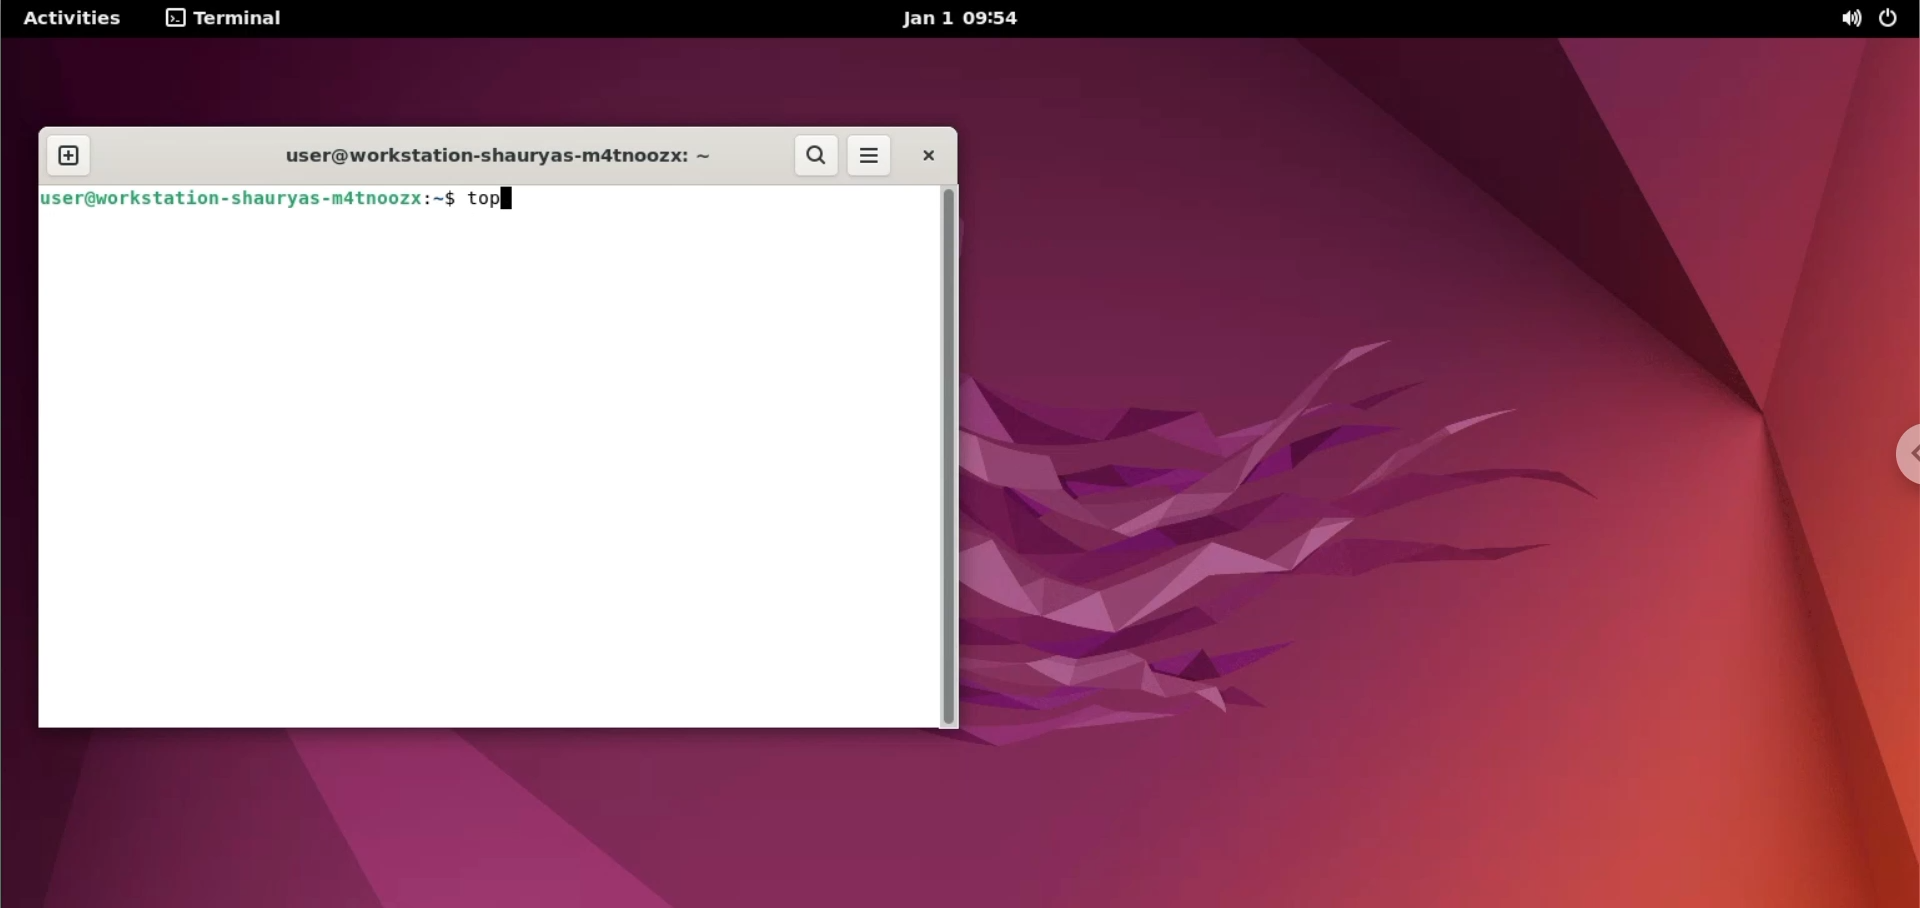 The height and width of the screenshot is (908, 1920). I want to click on power options, so click(1895, 19).